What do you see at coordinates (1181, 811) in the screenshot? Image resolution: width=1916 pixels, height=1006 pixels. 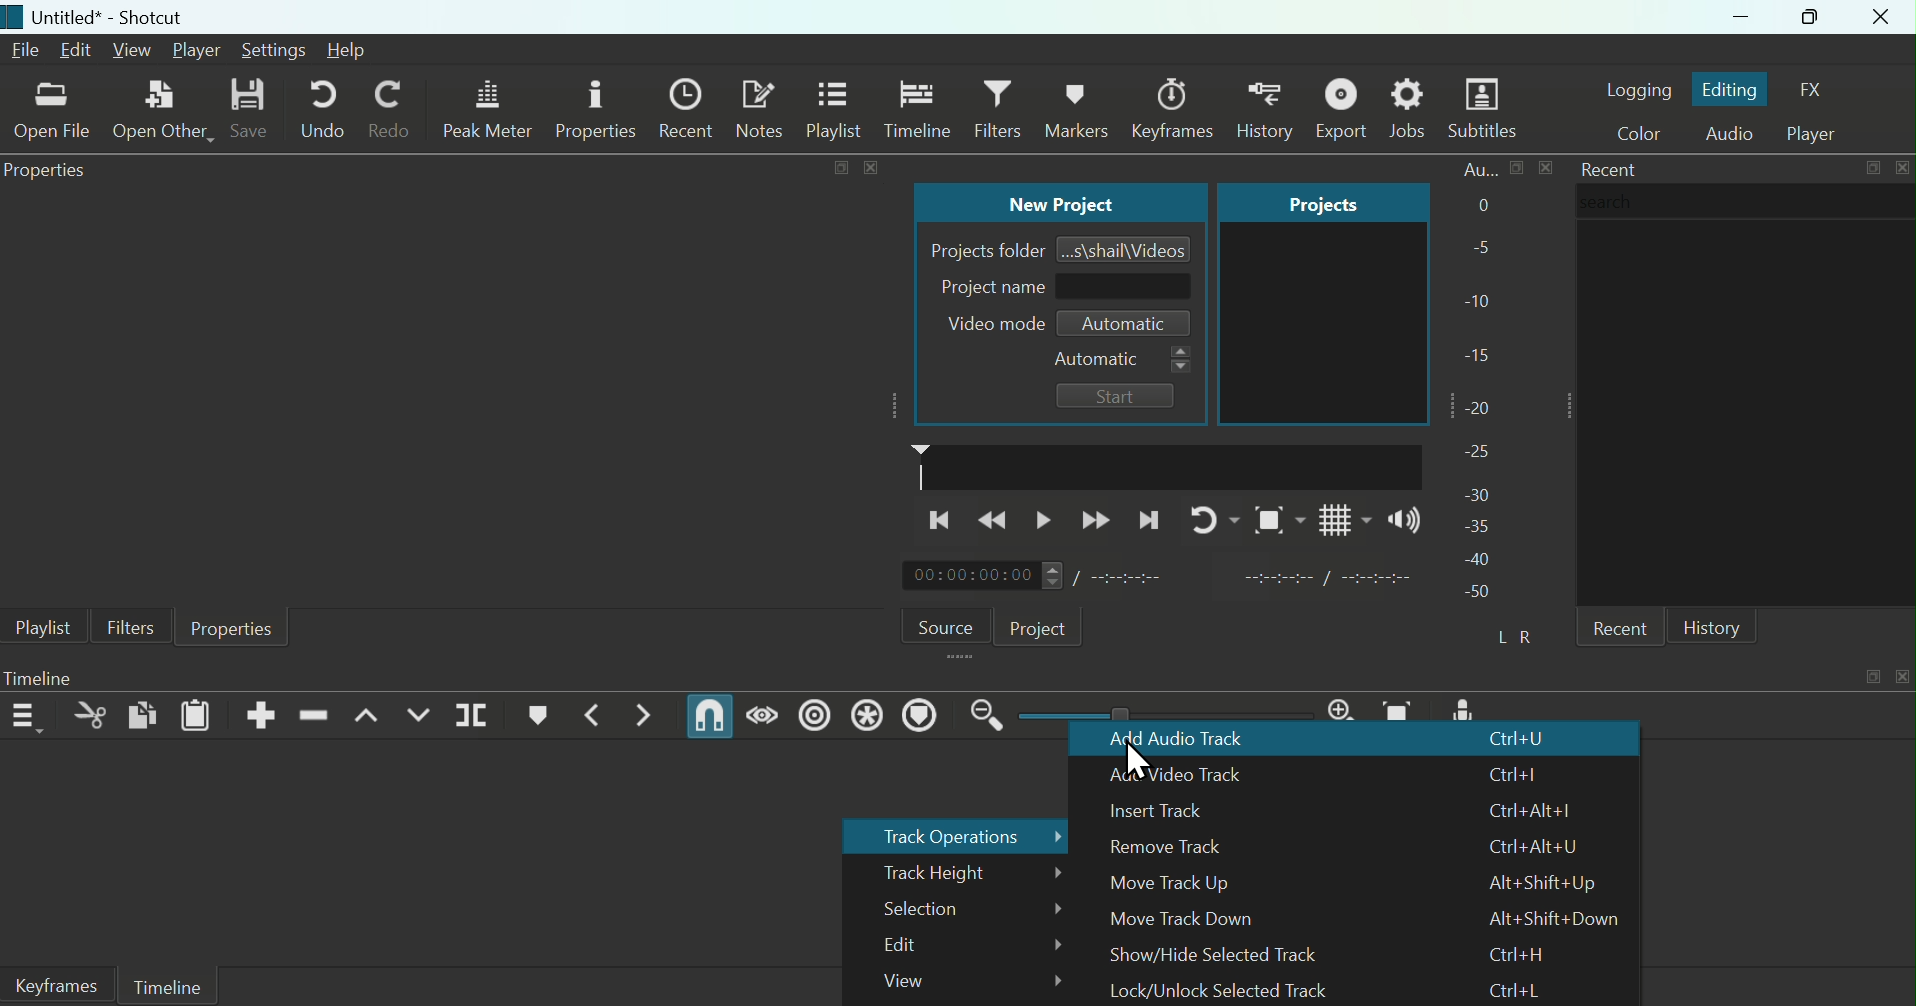 I see `Insert Track` at bounding box center [1181, 811].